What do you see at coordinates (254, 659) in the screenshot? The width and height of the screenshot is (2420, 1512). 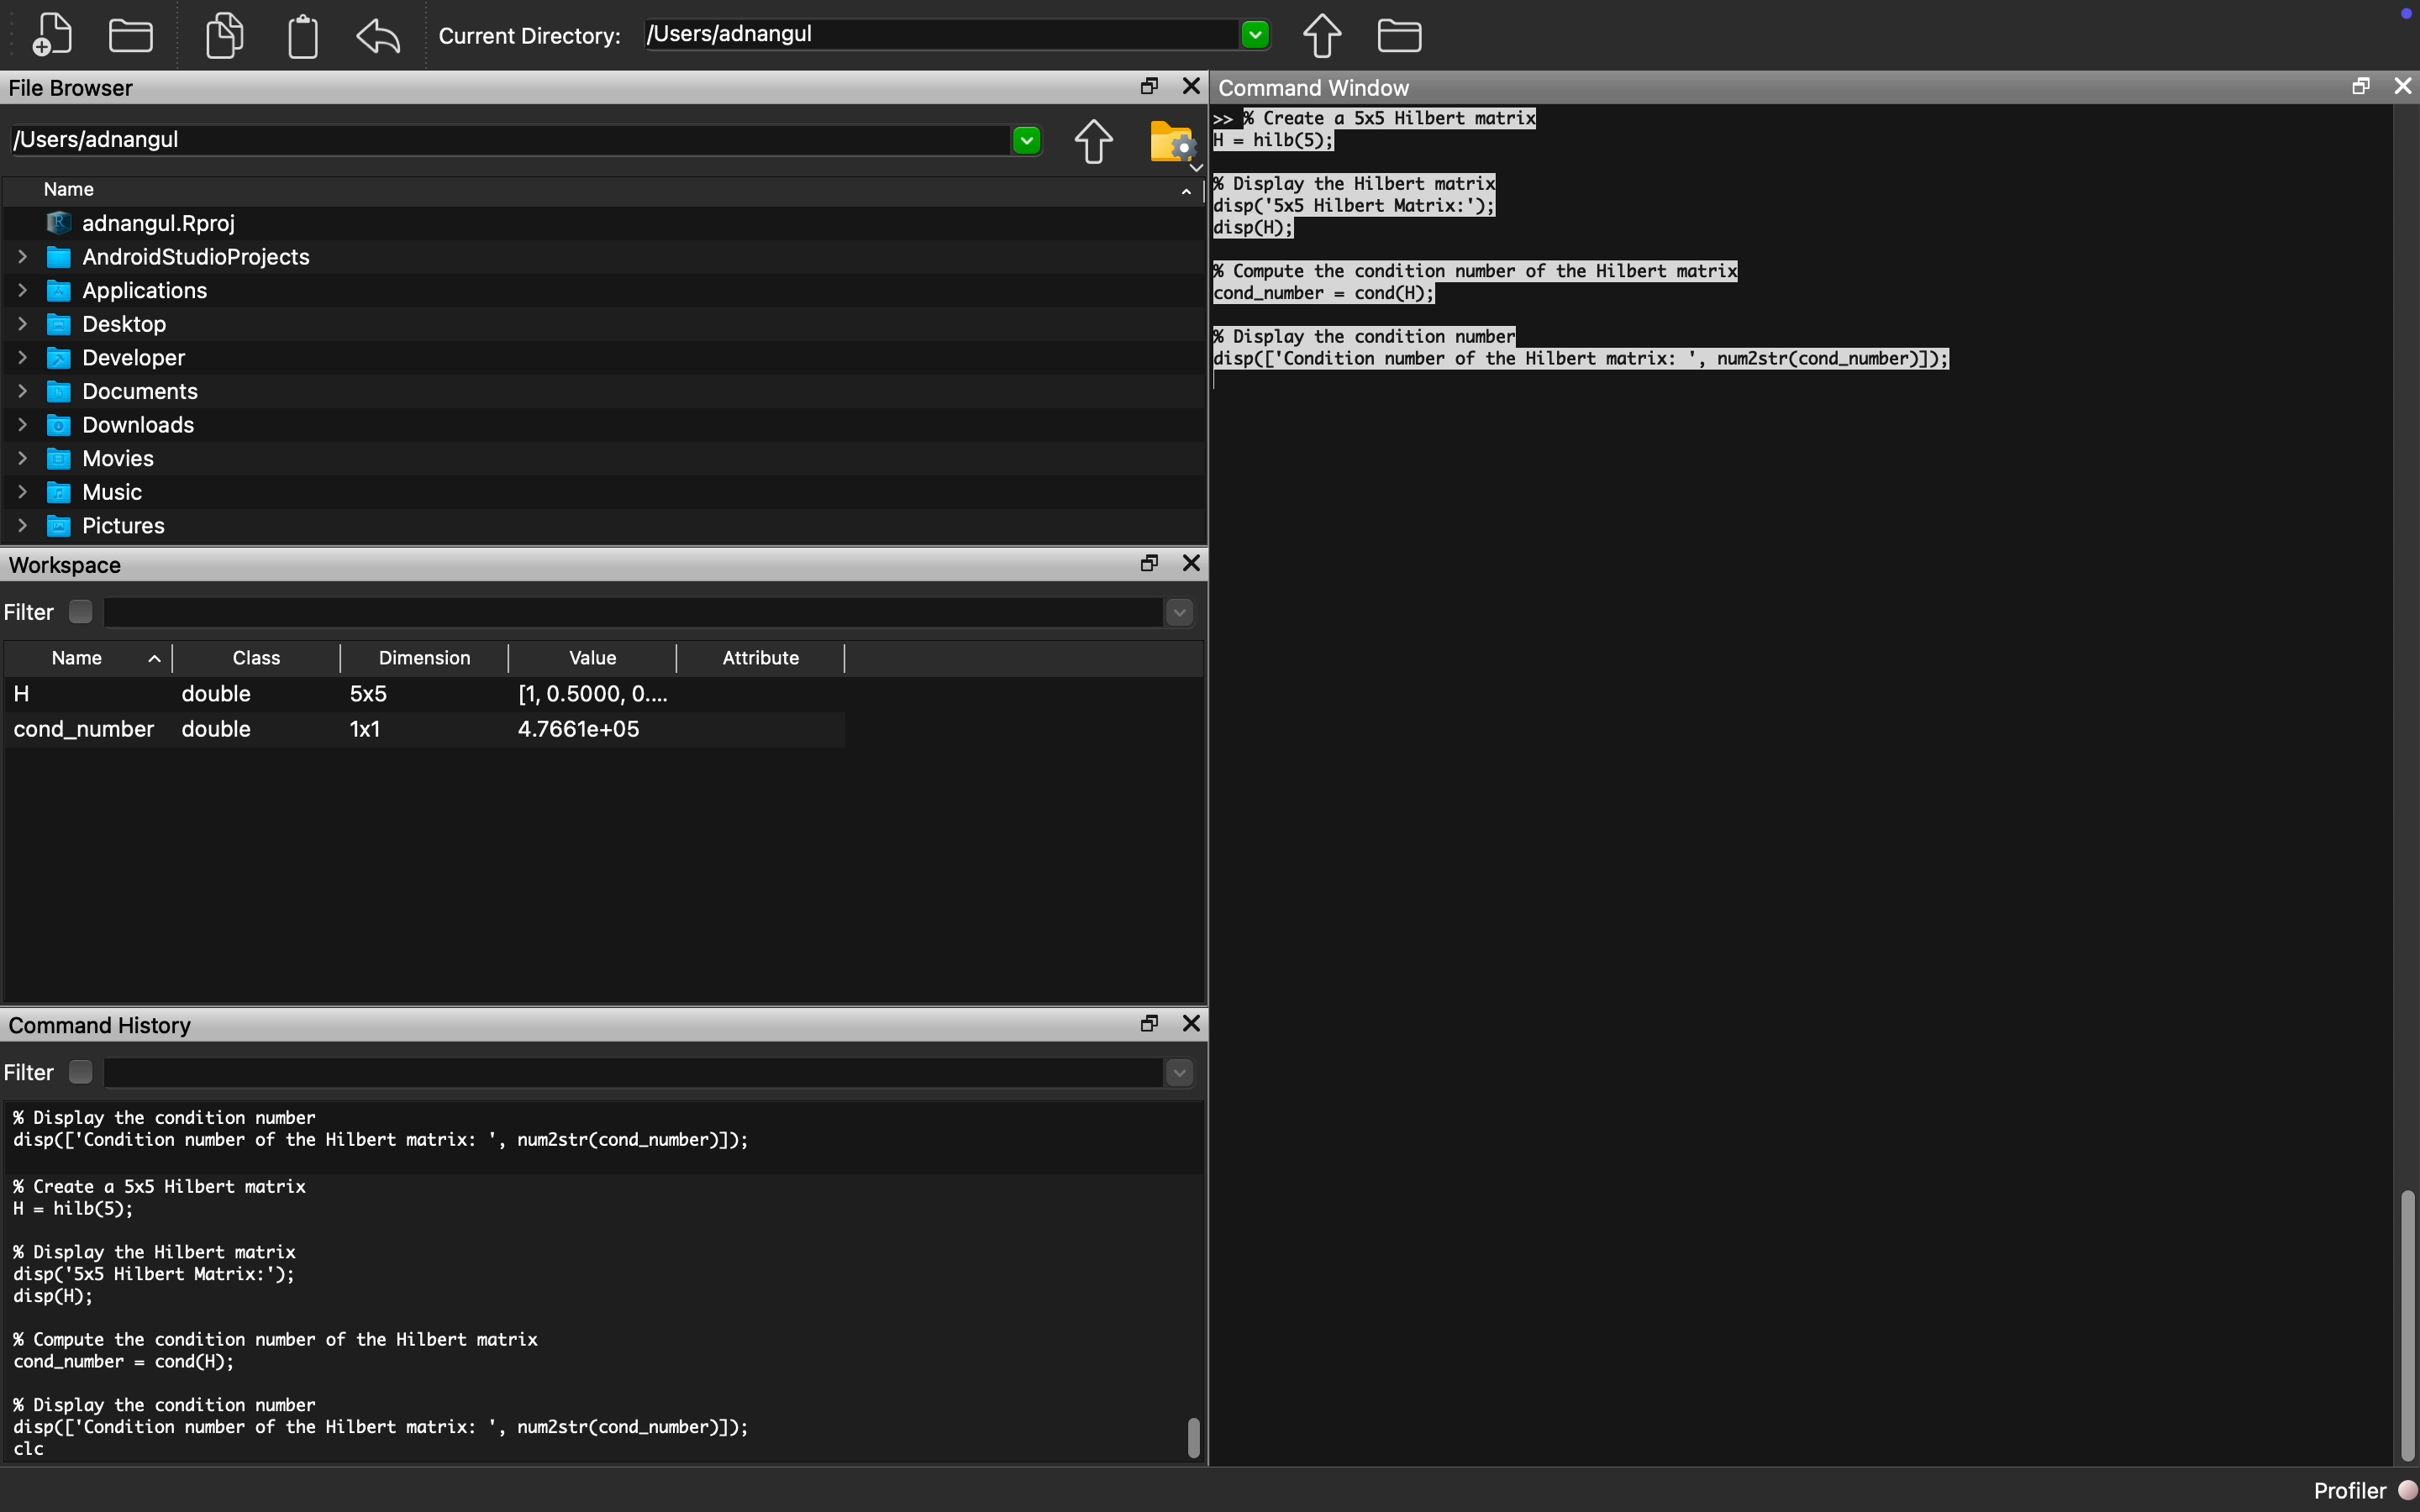 I see `Class` at bounding box center [254, 659].